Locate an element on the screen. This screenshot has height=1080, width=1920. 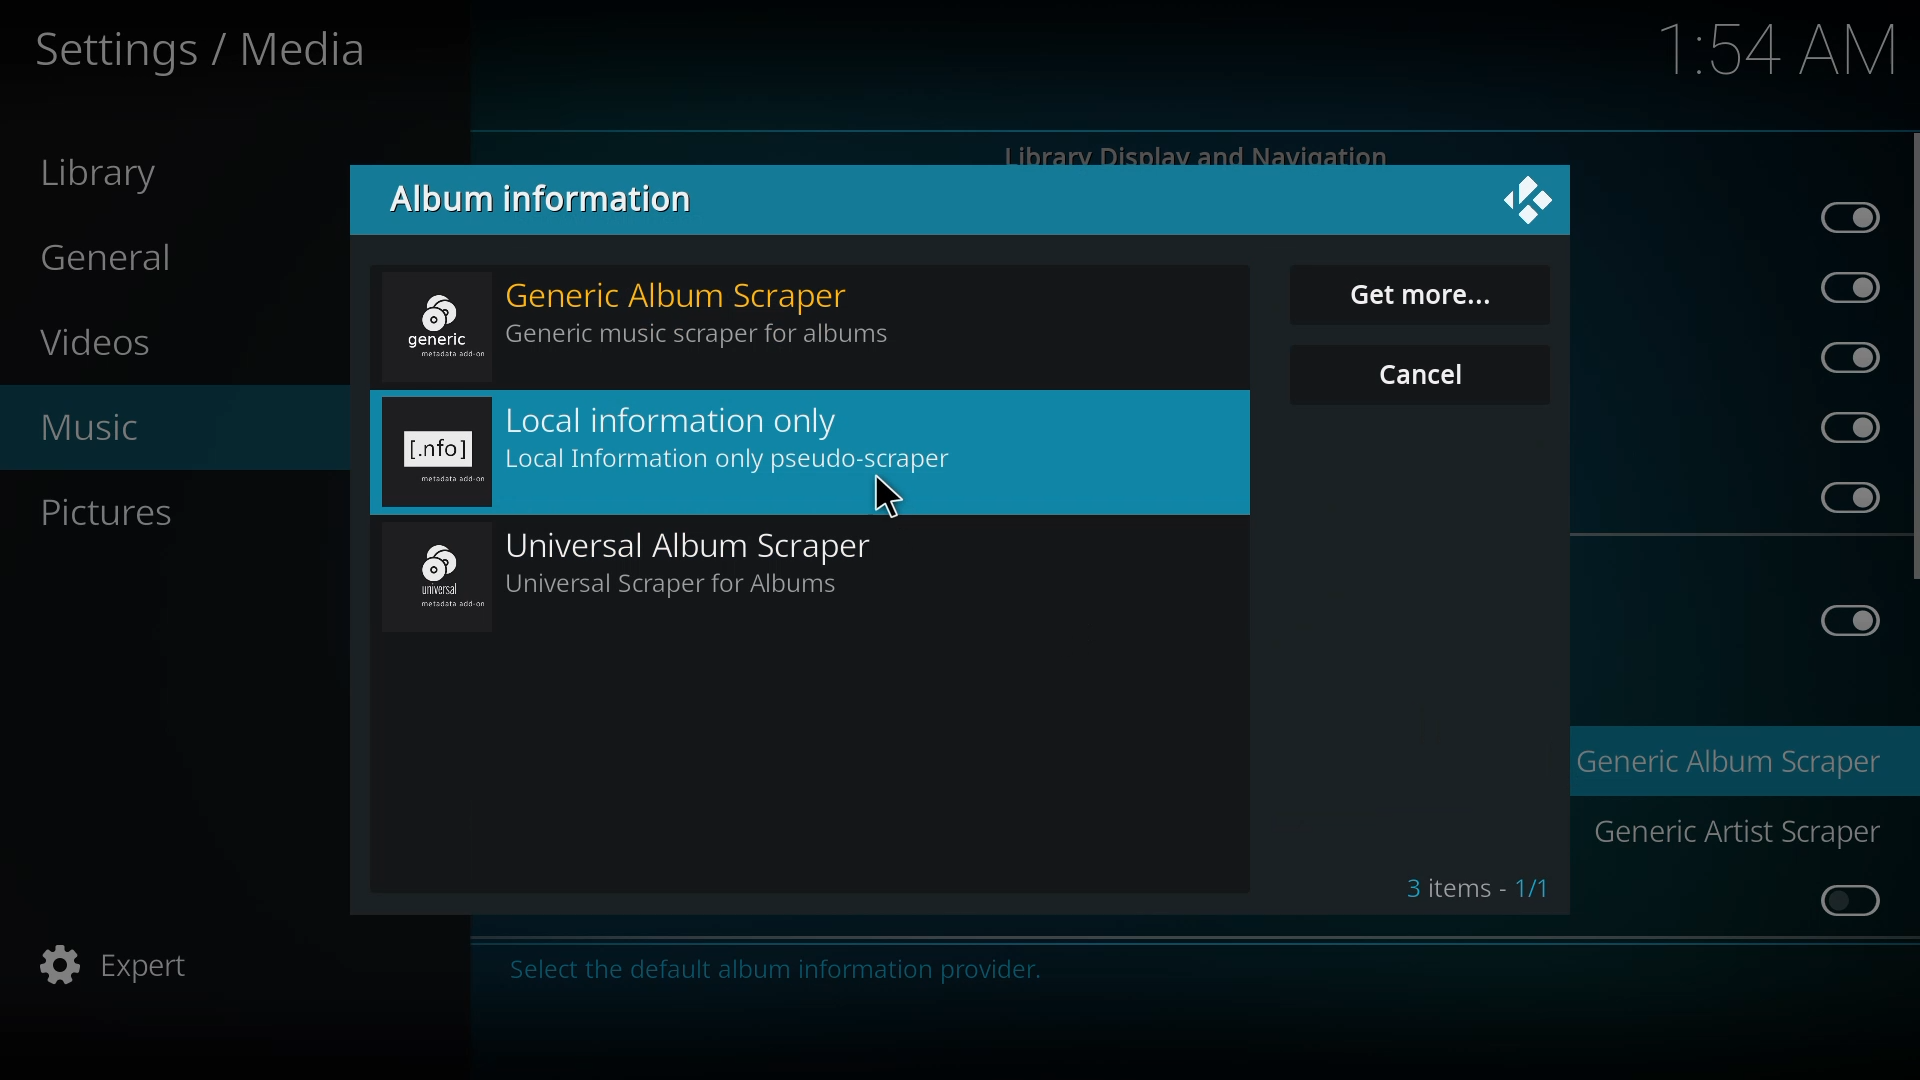
cancel is located at coordinates (1425, 375).